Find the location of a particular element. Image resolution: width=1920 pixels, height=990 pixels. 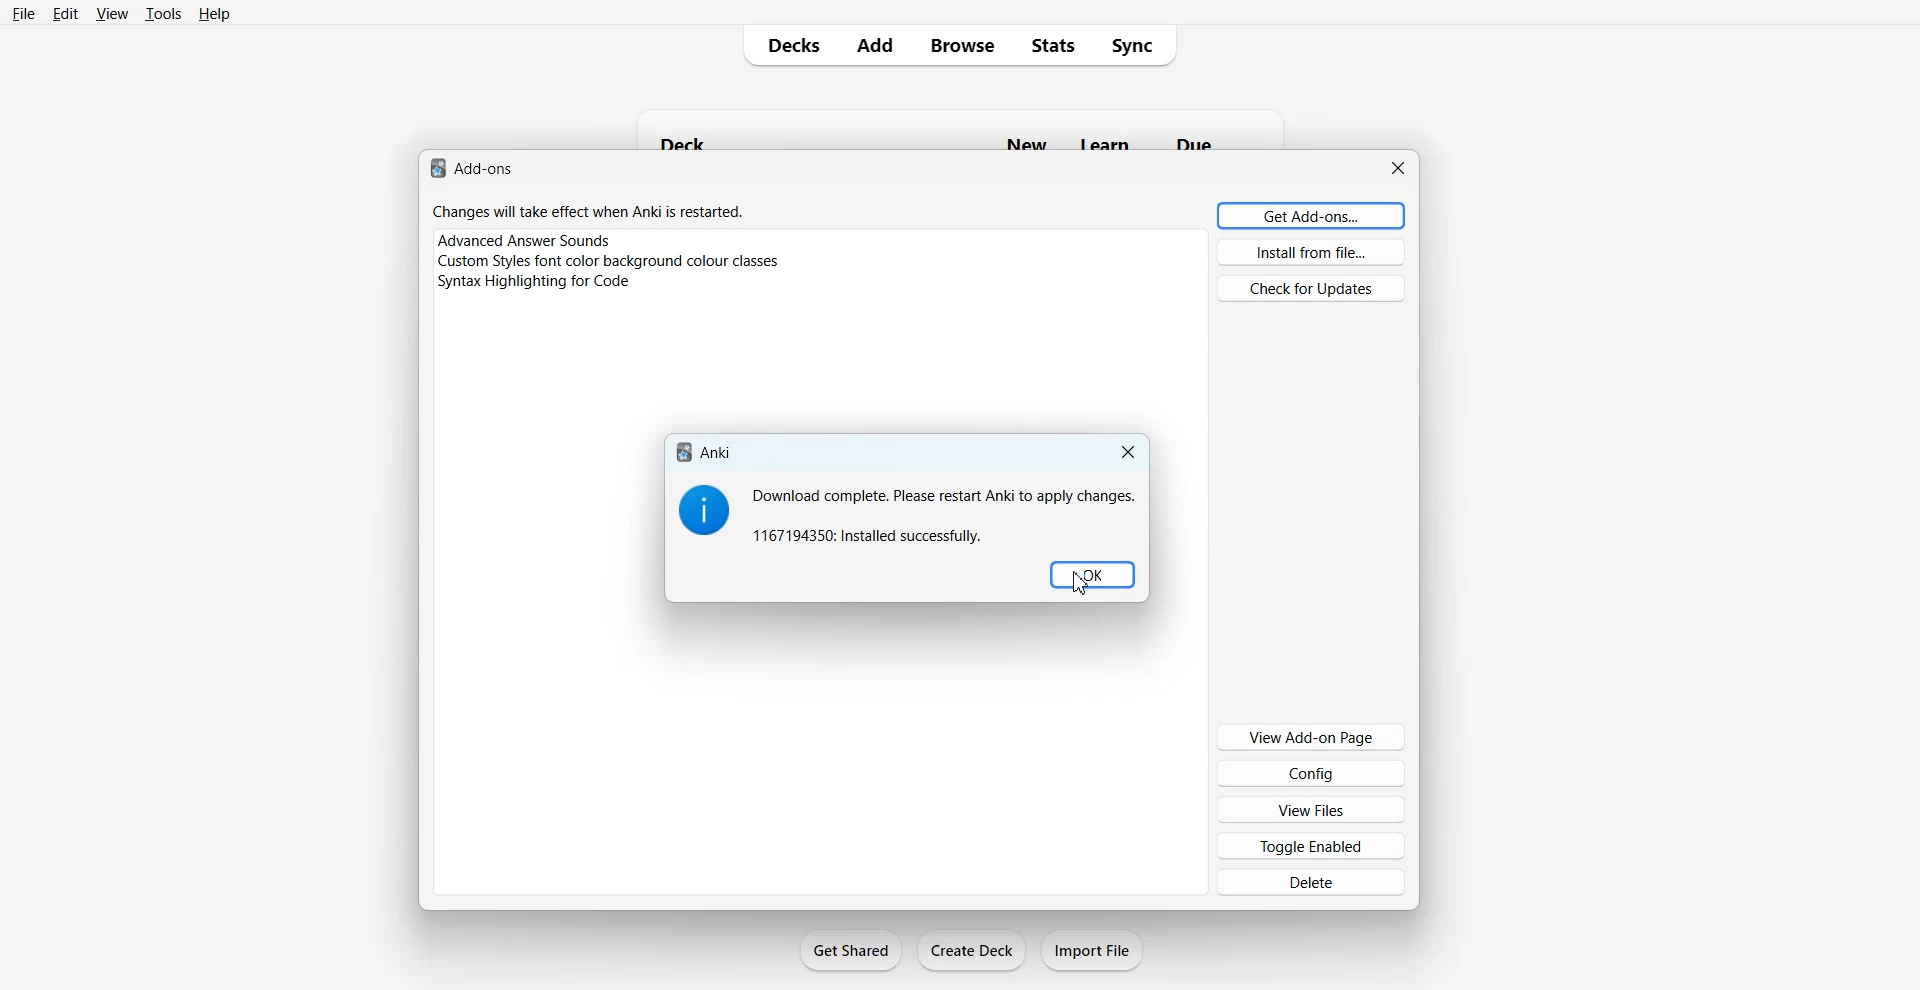

View is located at coordinates (111, 14).